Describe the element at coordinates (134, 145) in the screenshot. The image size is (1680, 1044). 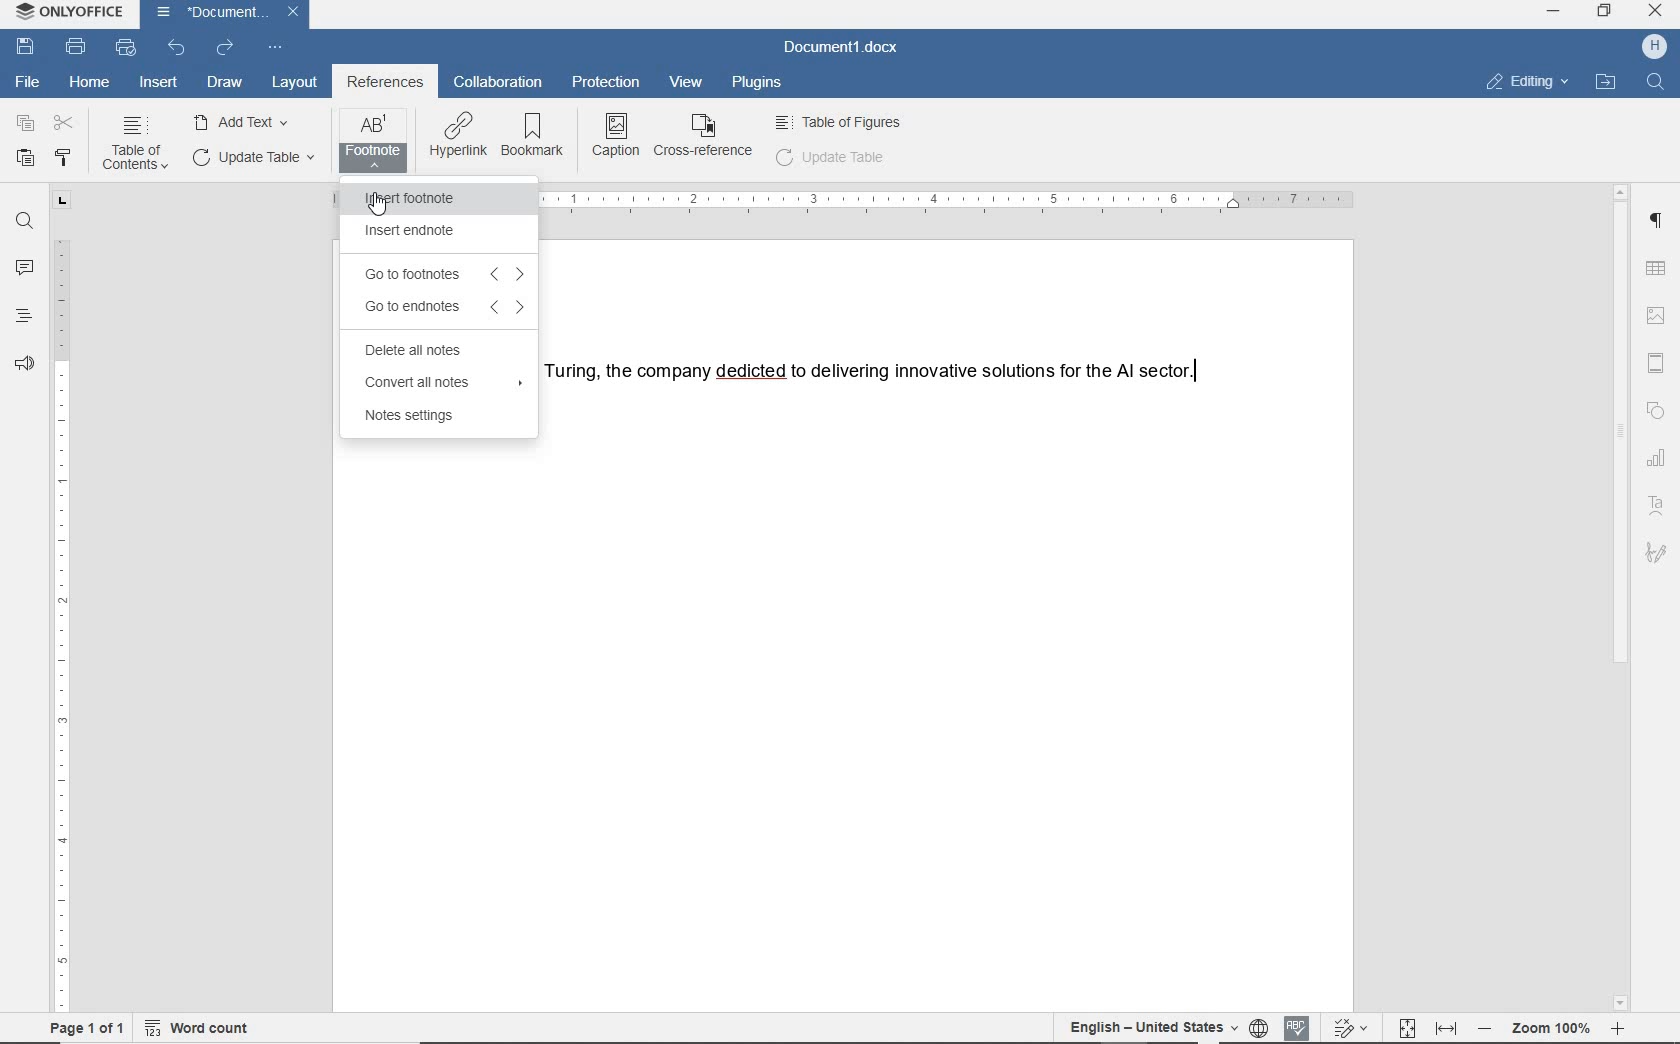
I see `table of contents` at that location.